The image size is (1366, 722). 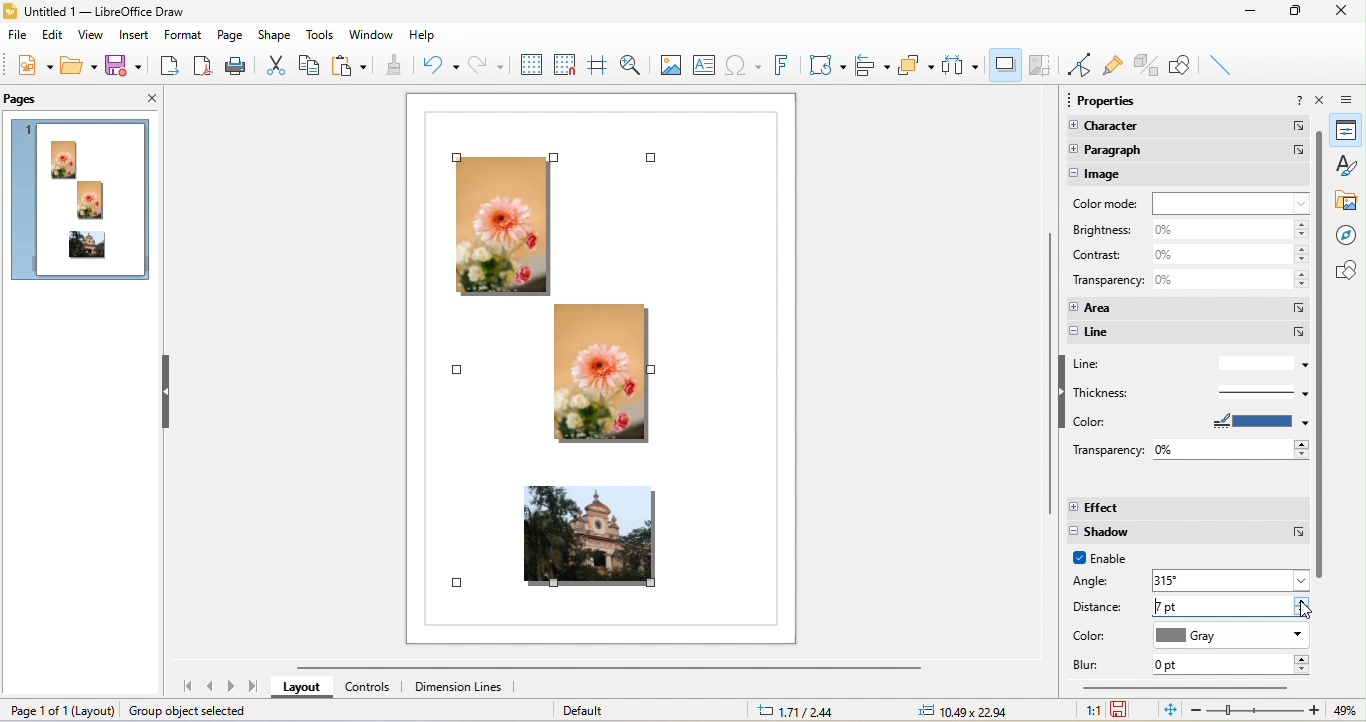 I want to click on 49%, so click(x=1342, y=711).